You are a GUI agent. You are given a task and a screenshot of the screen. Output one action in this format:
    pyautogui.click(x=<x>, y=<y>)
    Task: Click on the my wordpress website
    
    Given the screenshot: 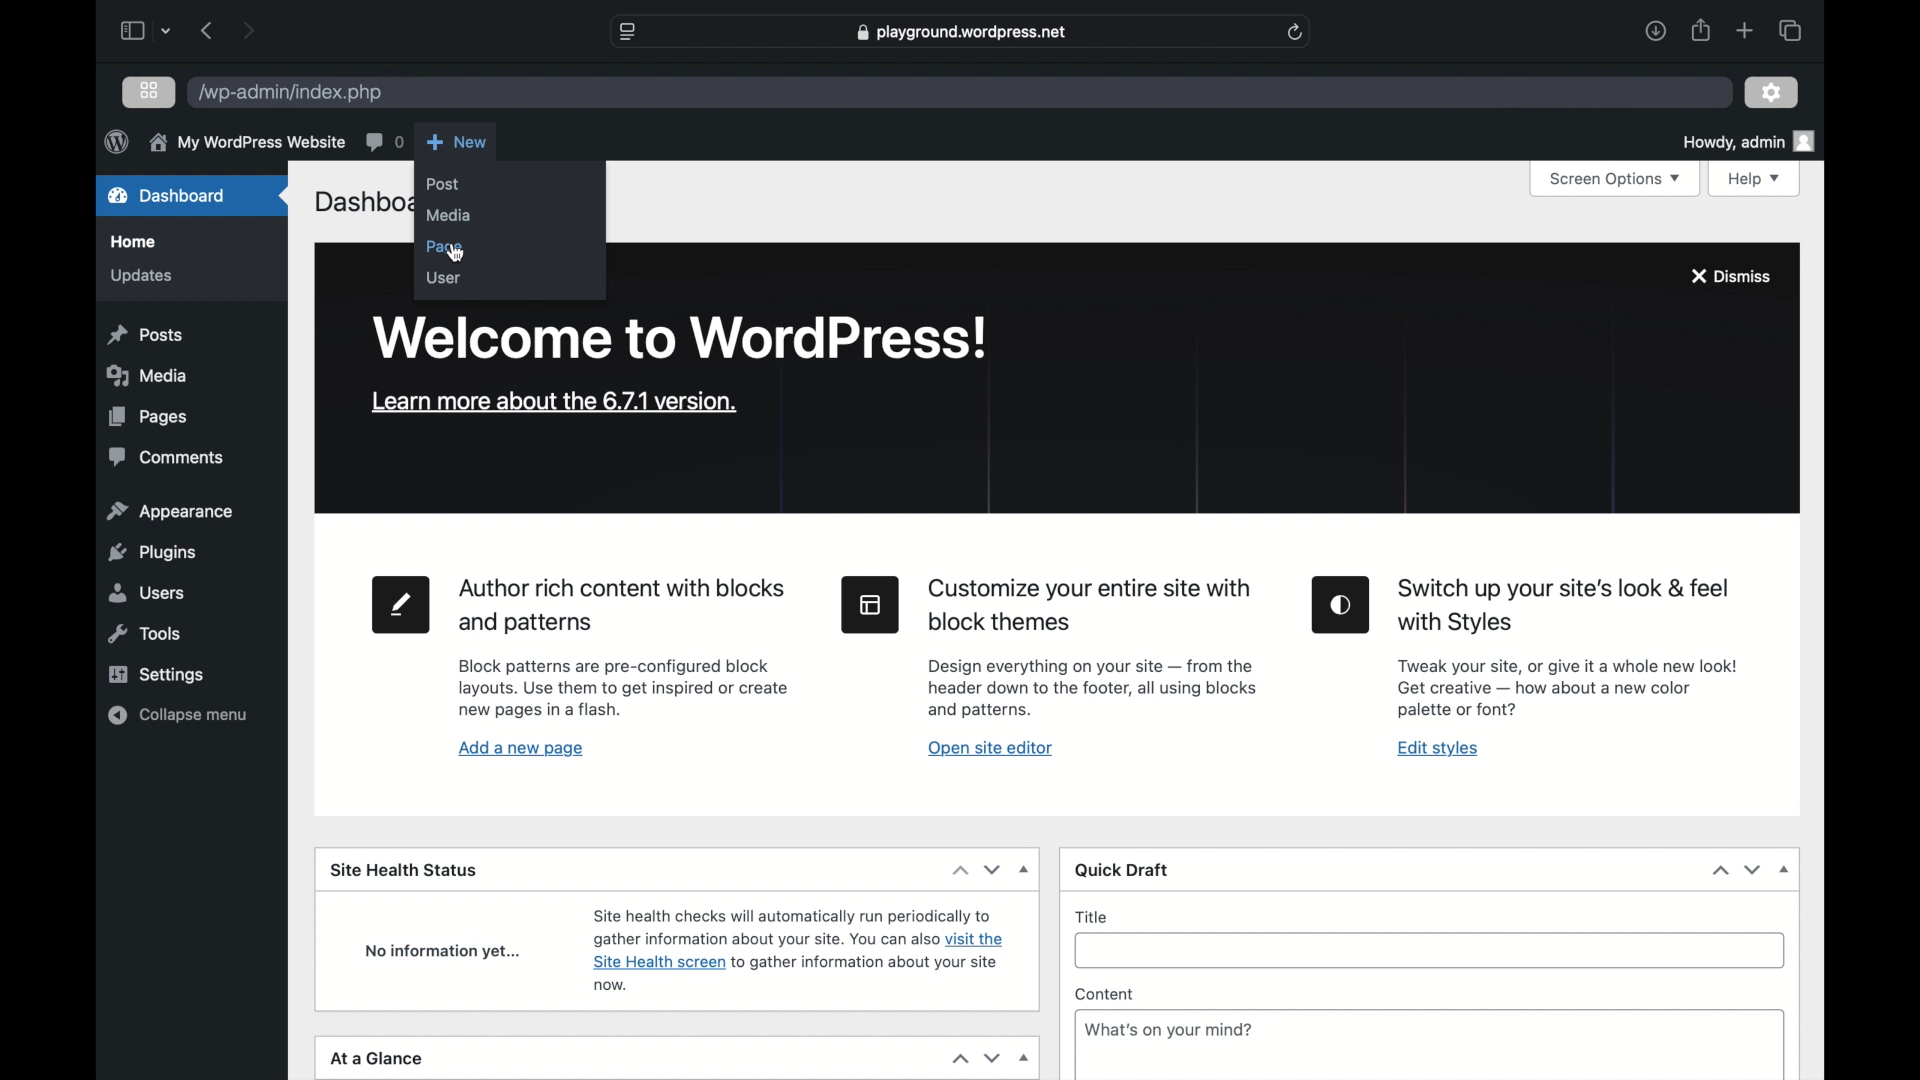 What is the action you would take?
    pyautogui.click(x=248, y=143)
    